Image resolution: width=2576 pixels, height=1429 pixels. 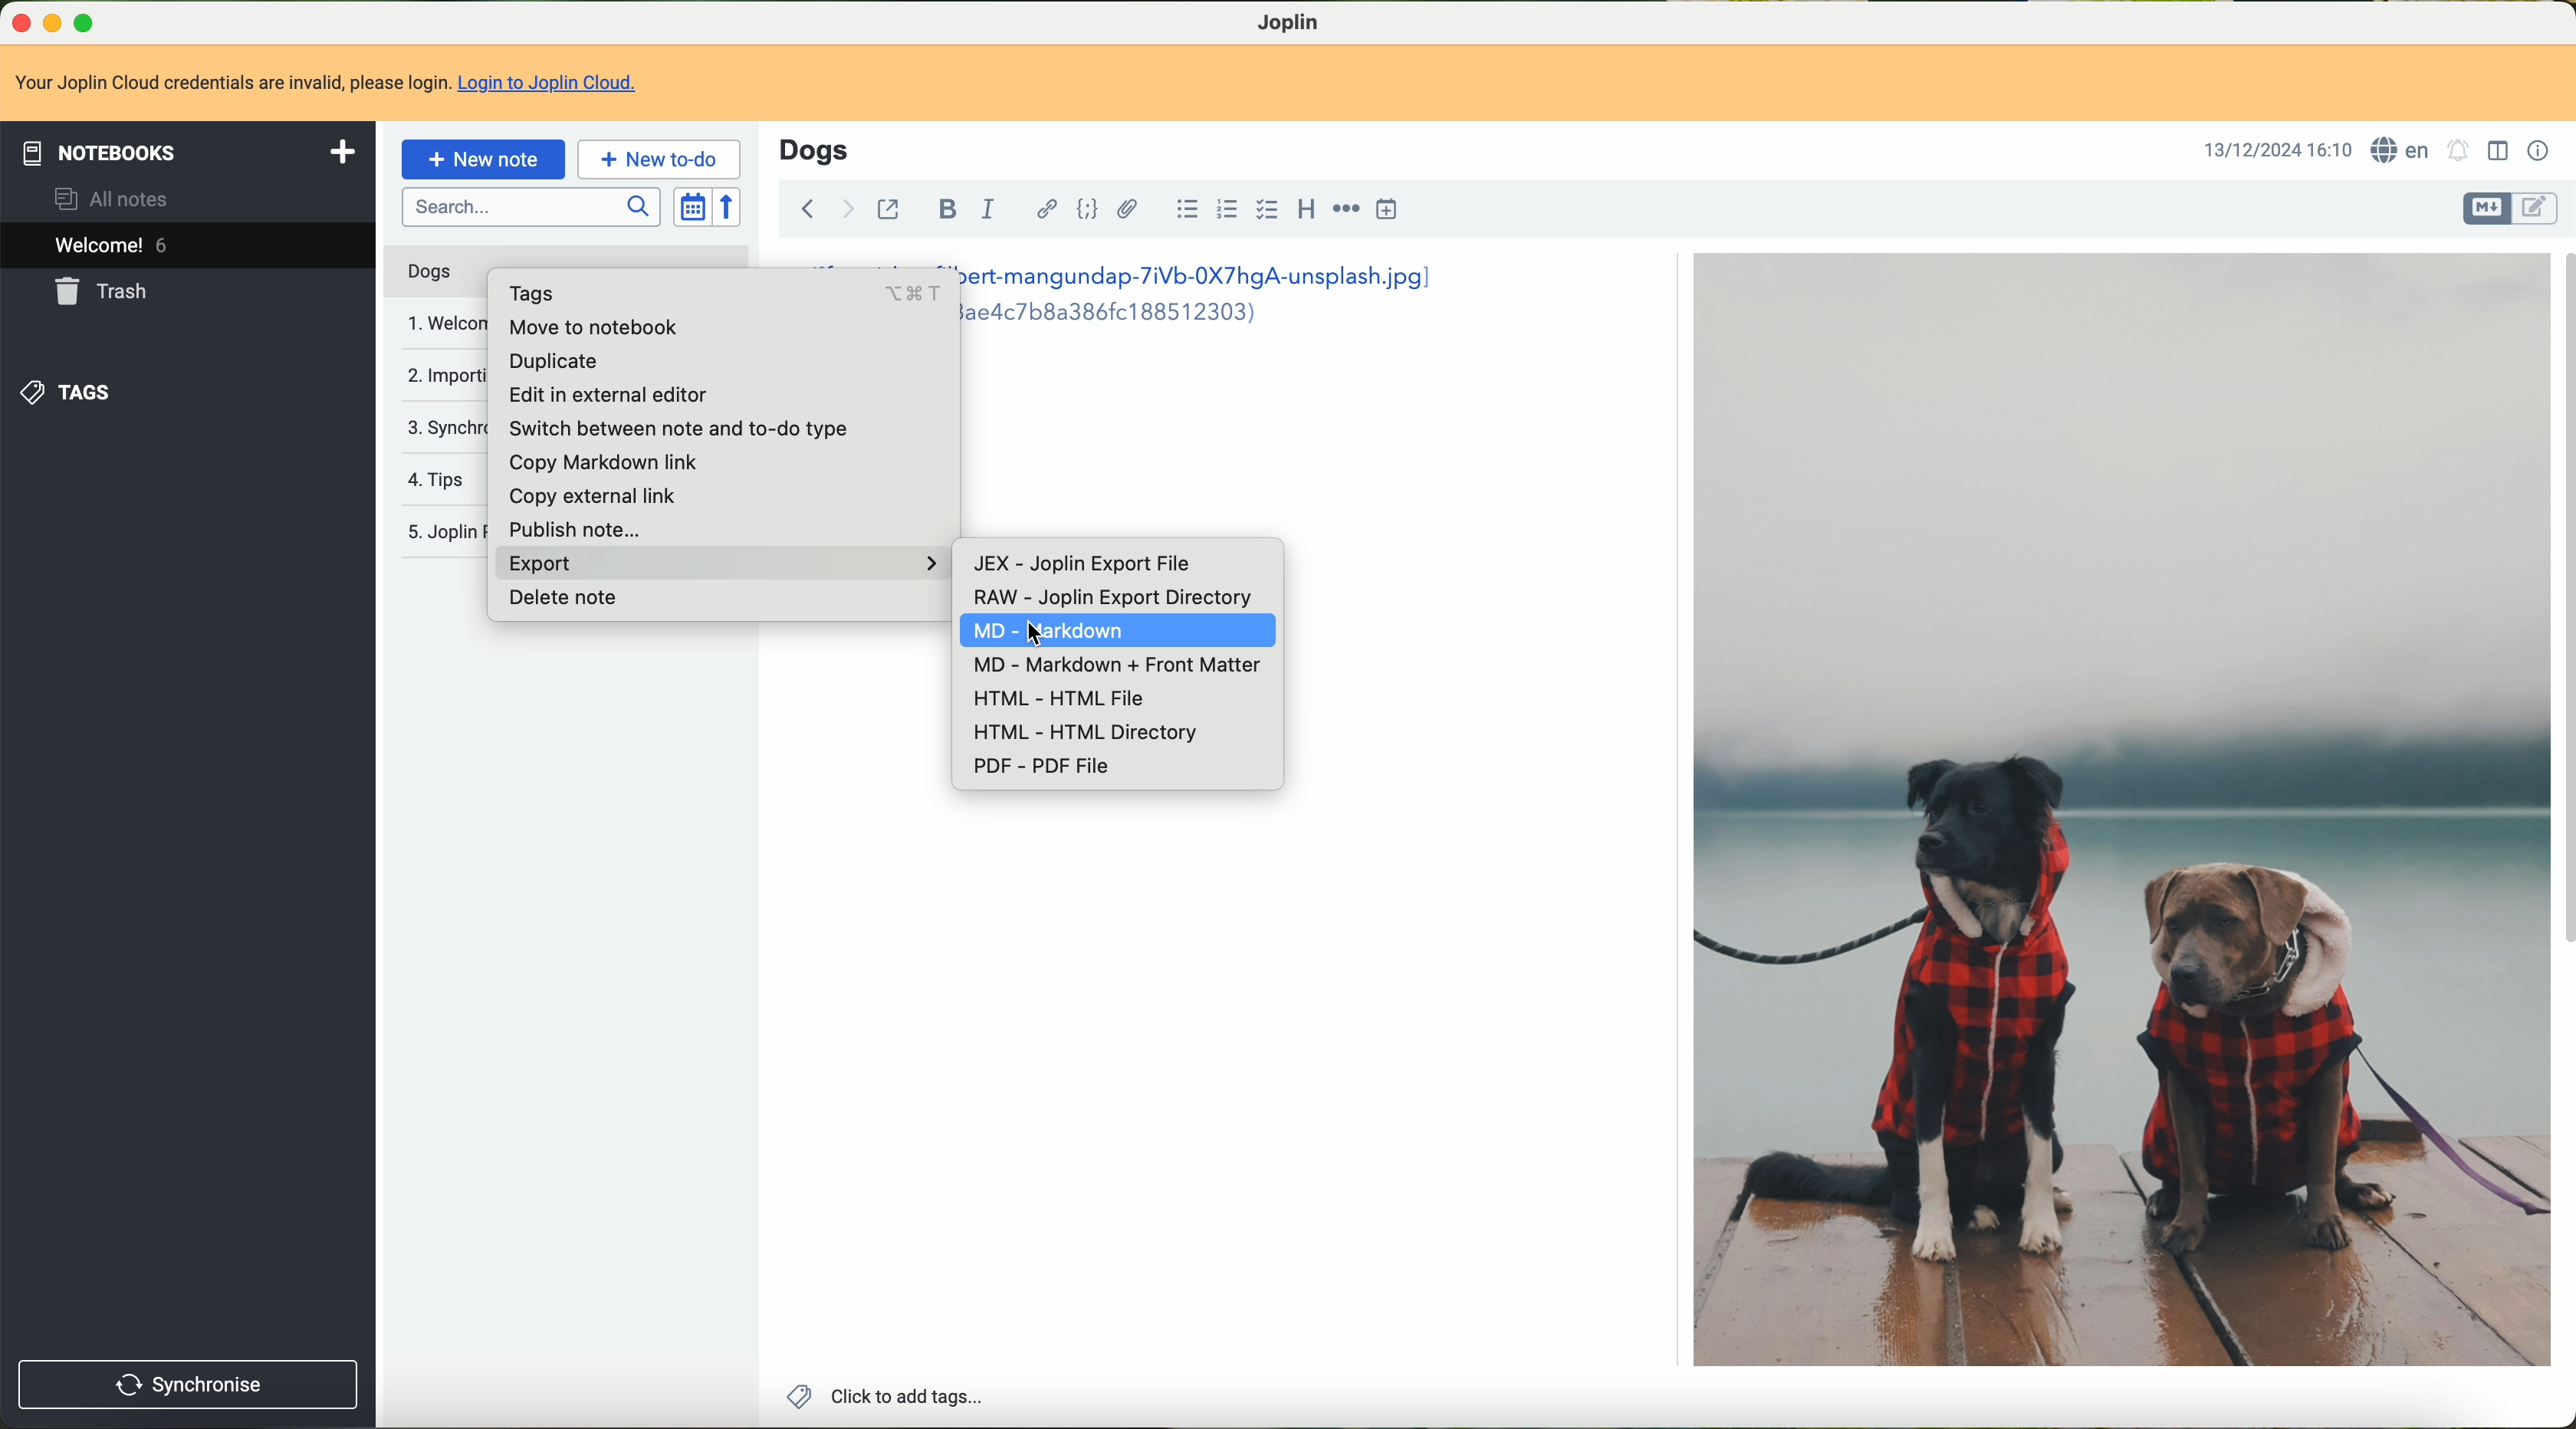 I want to click on trash, so click(x=109, y=291).